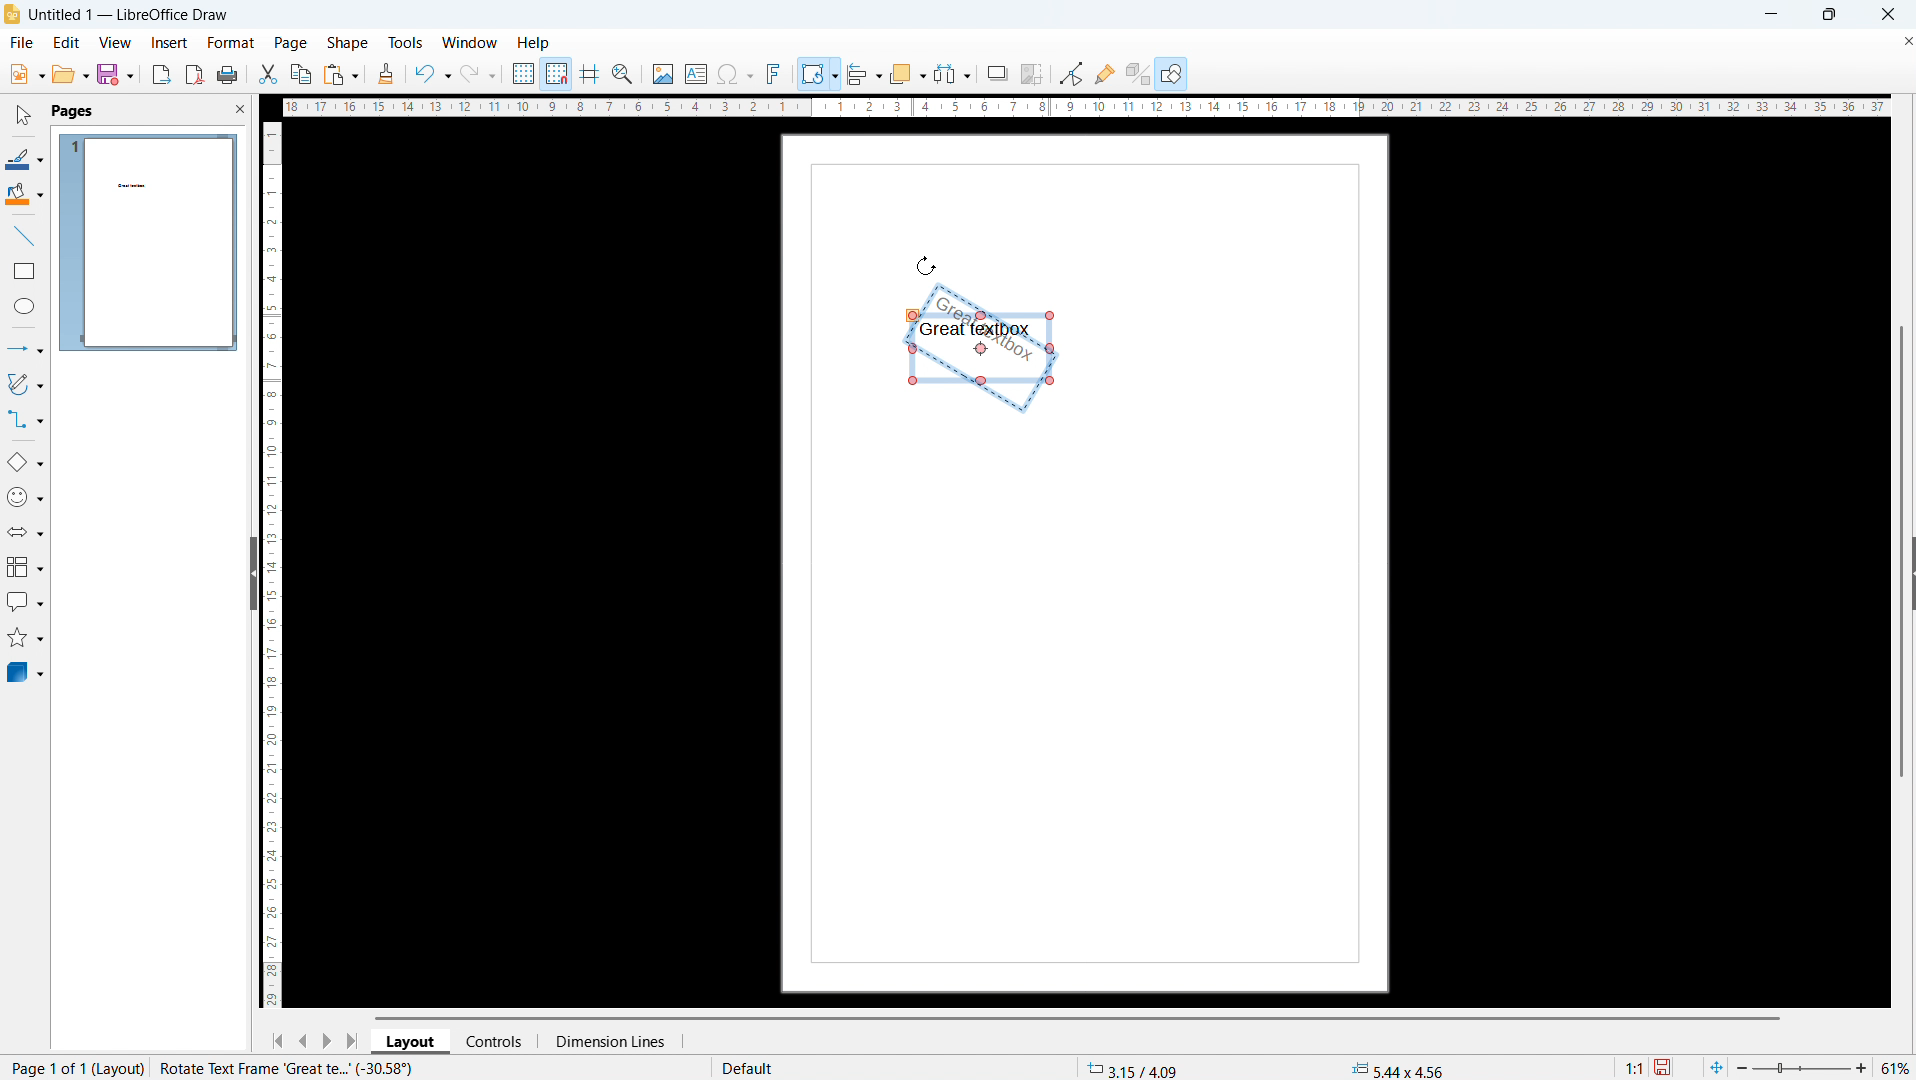  I want to click on Maximise , so click(1827, 15).